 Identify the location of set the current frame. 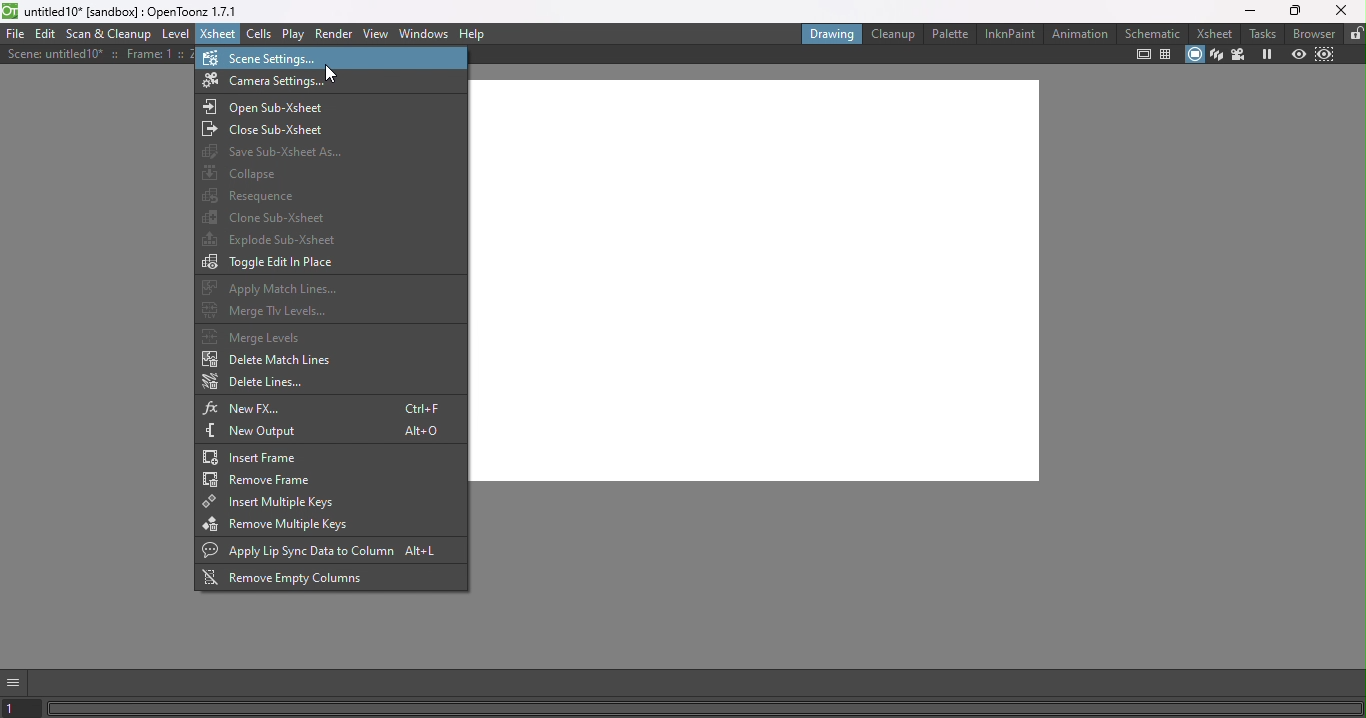
(24, 709).